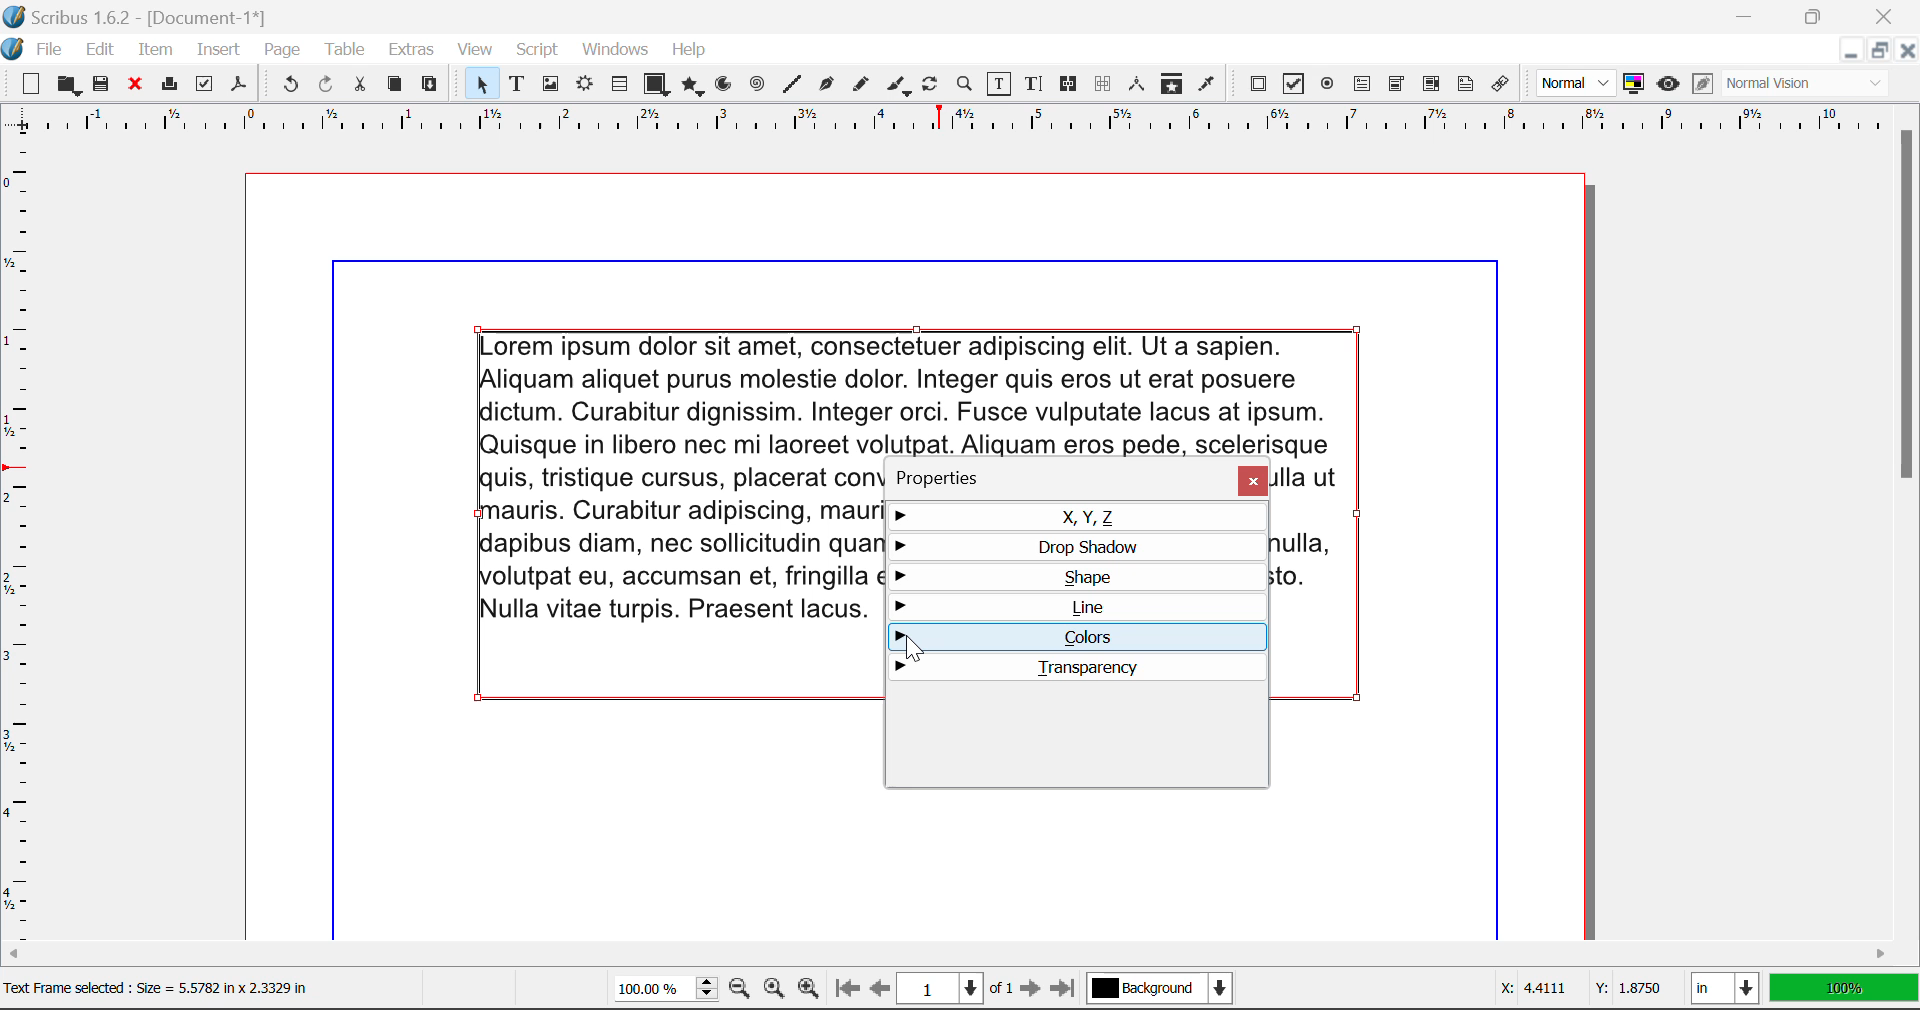 This screenshot has width=1920, height=1010. What do you see at coordinates (955, 989) in the screenshot?
I see `Page 1 of 1` at bounding box center [955, 989].